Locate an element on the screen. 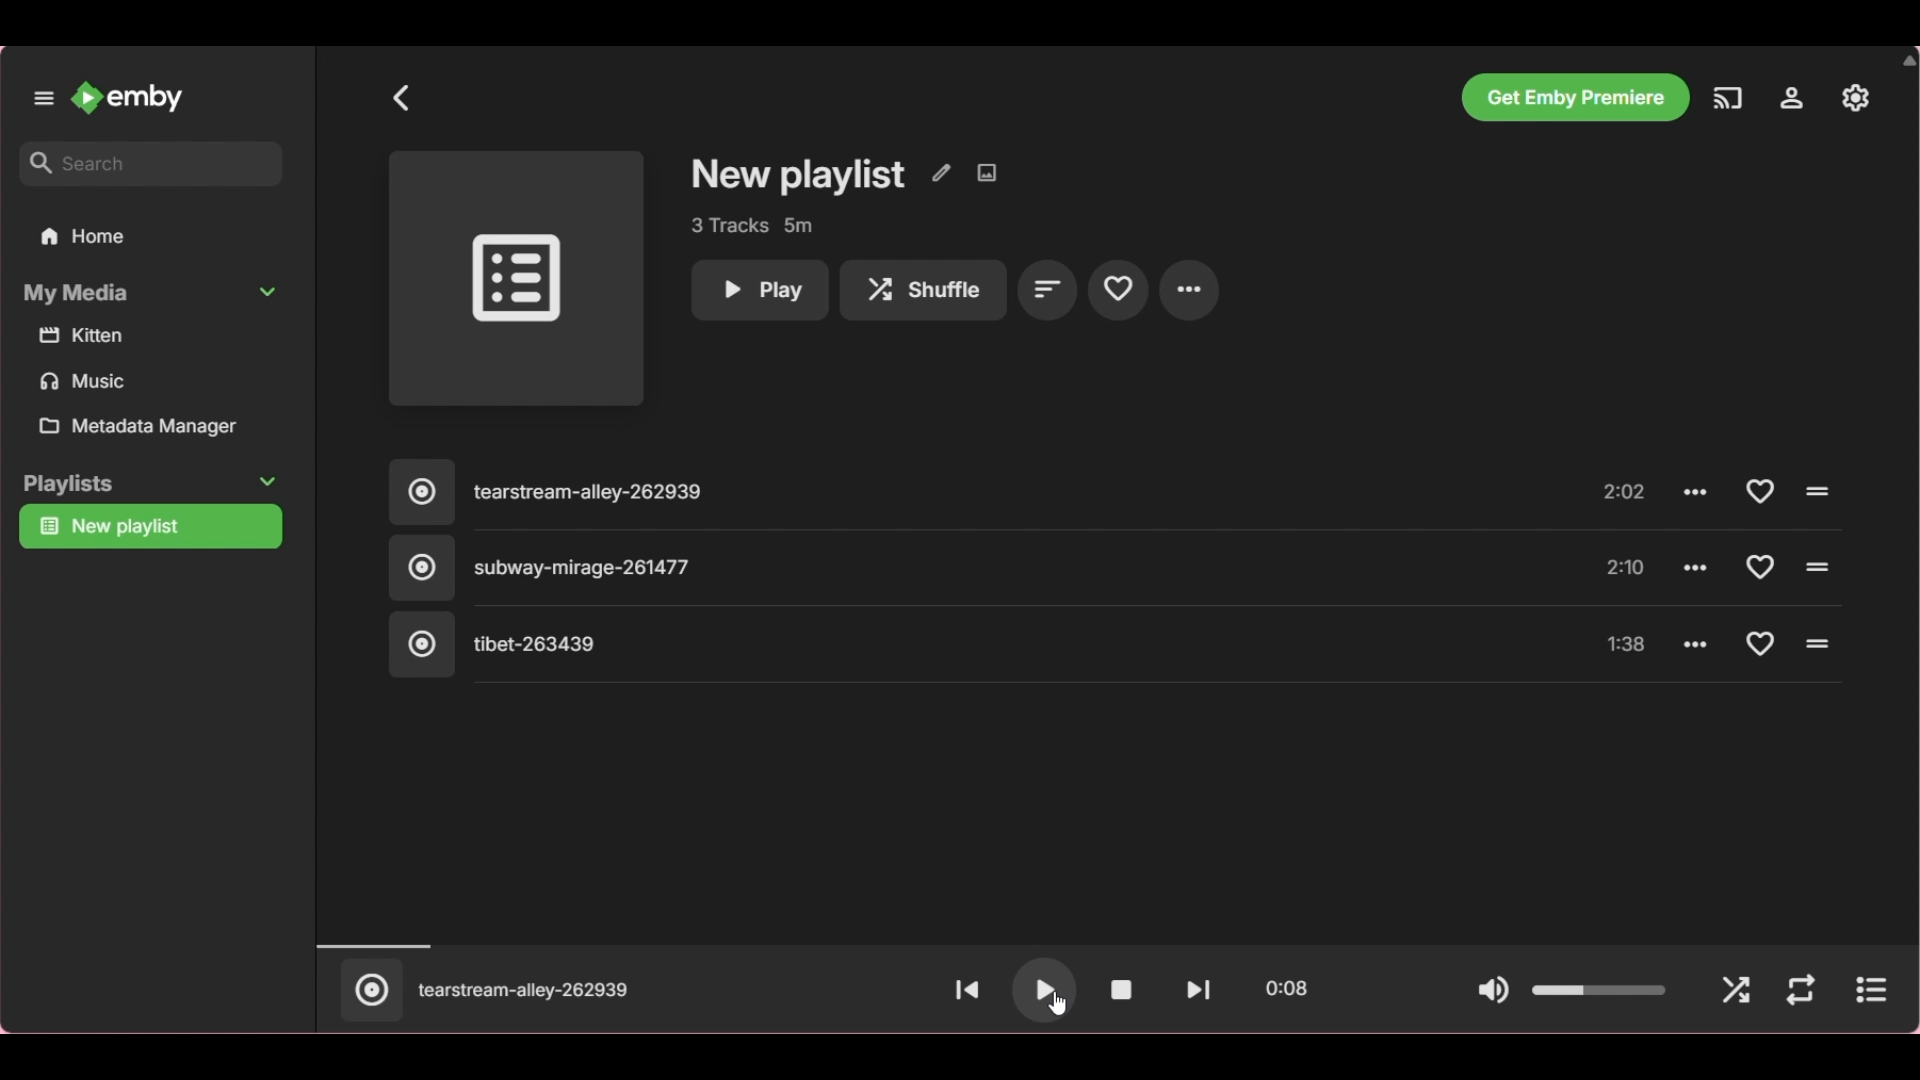 This screenshot has width=1920, height=1080. Media files is located at coordinates (155, 360).